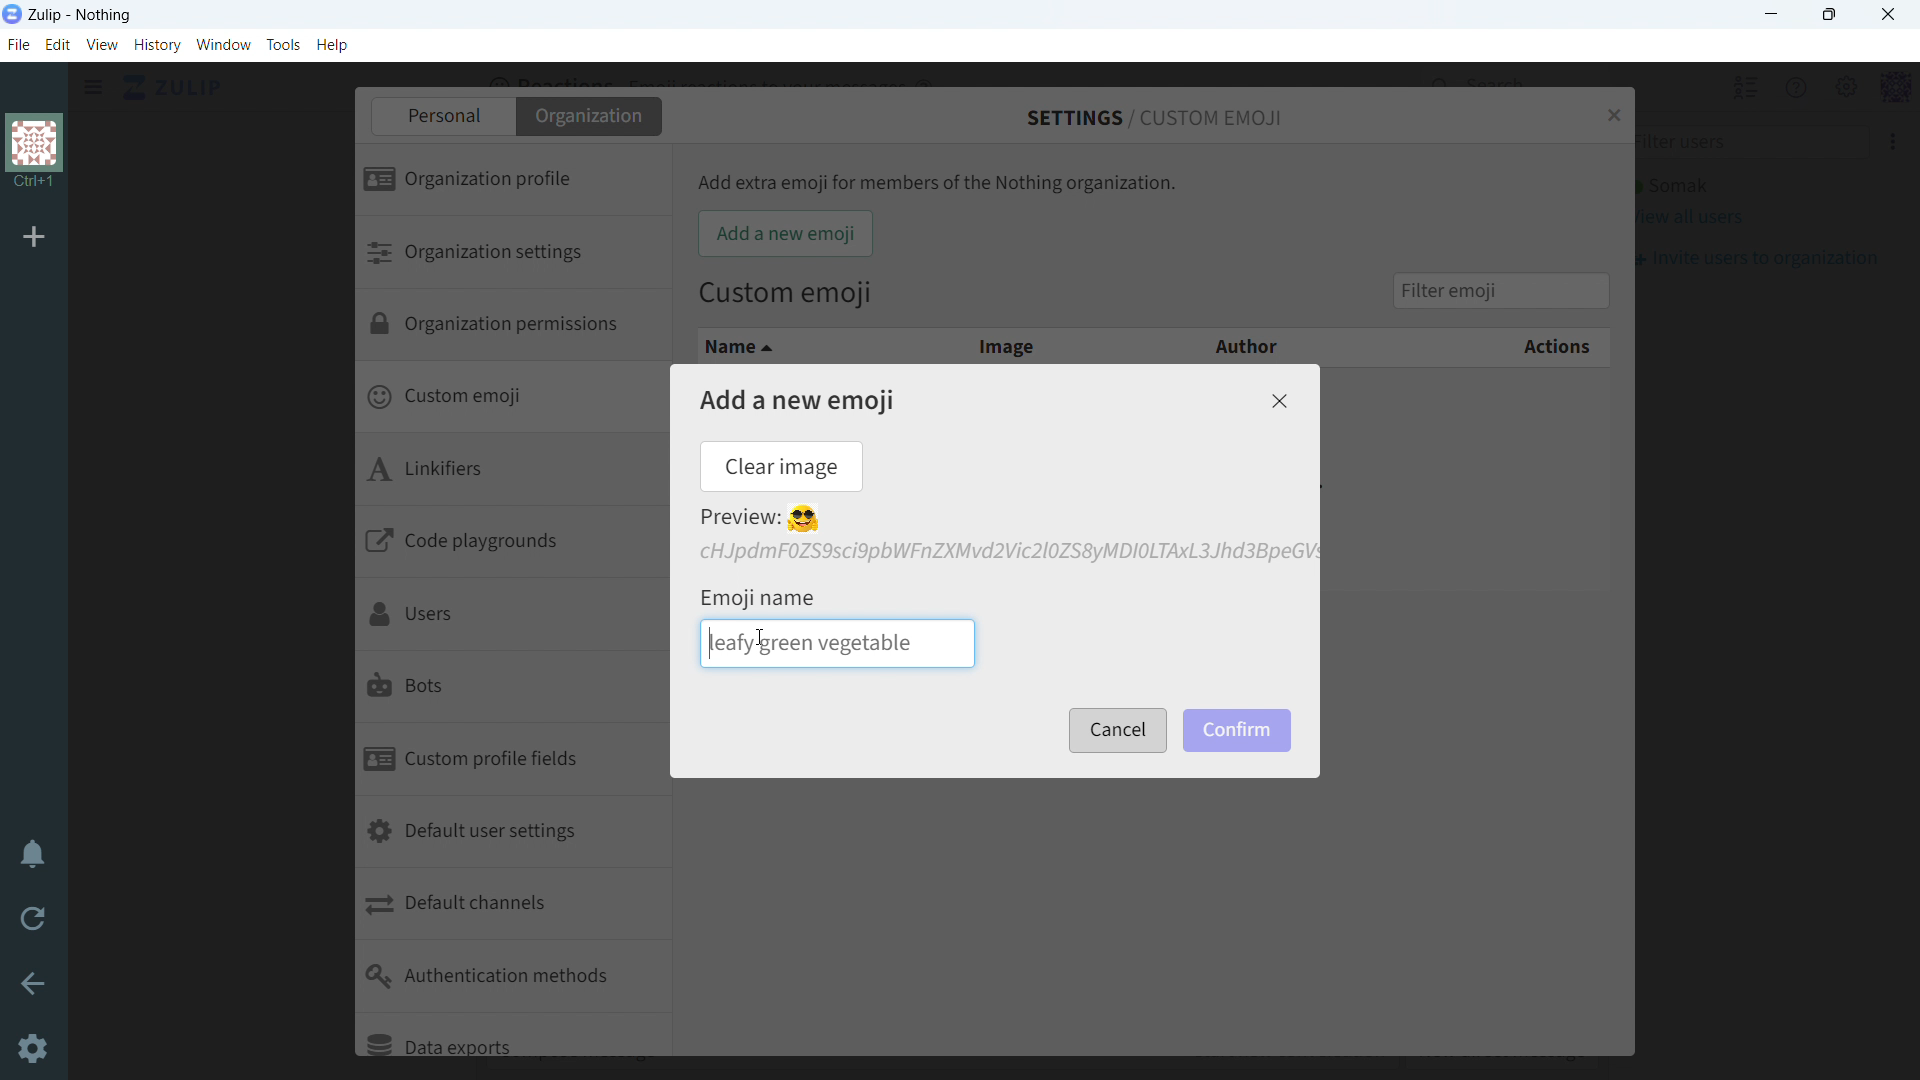 The width and height of the screenshot is (1920, 1080). I want to click on custom emoji, so click(510, 400).